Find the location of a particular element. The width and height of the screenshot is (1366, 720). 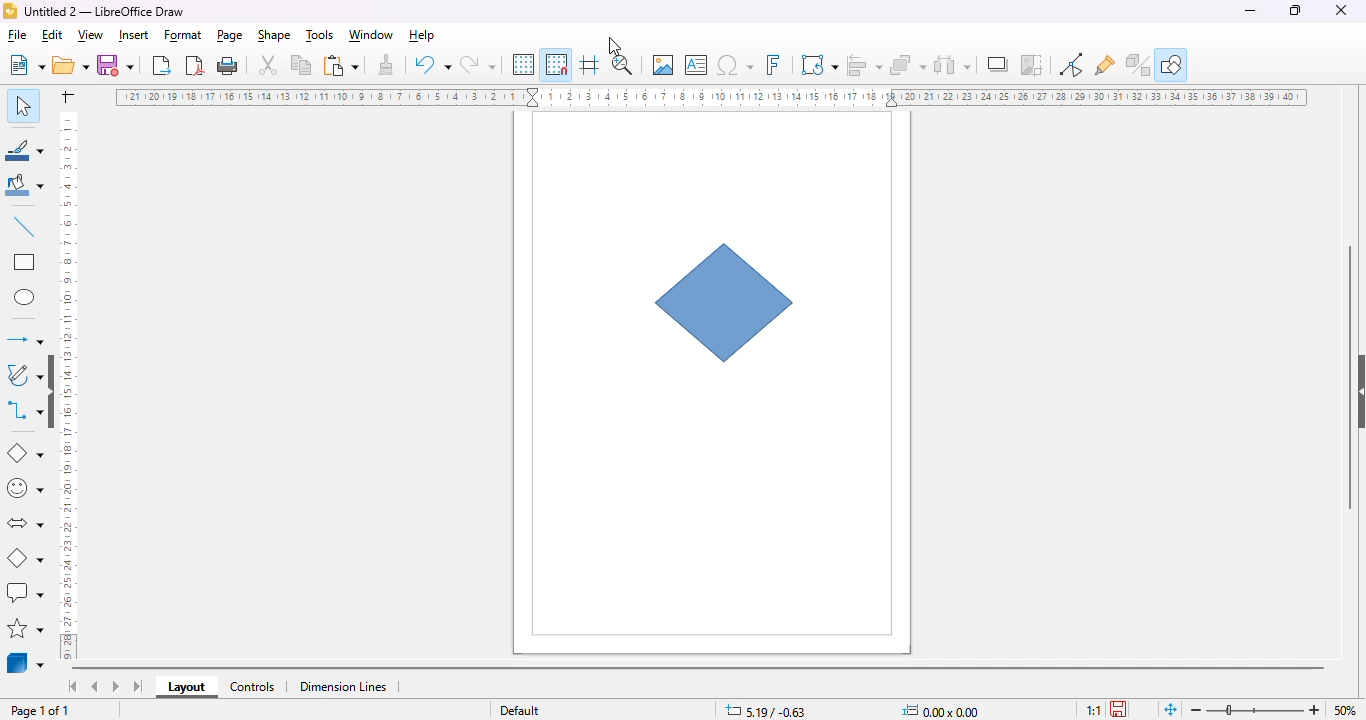

flowchart decision shape  is located at coordinates (726, 299).